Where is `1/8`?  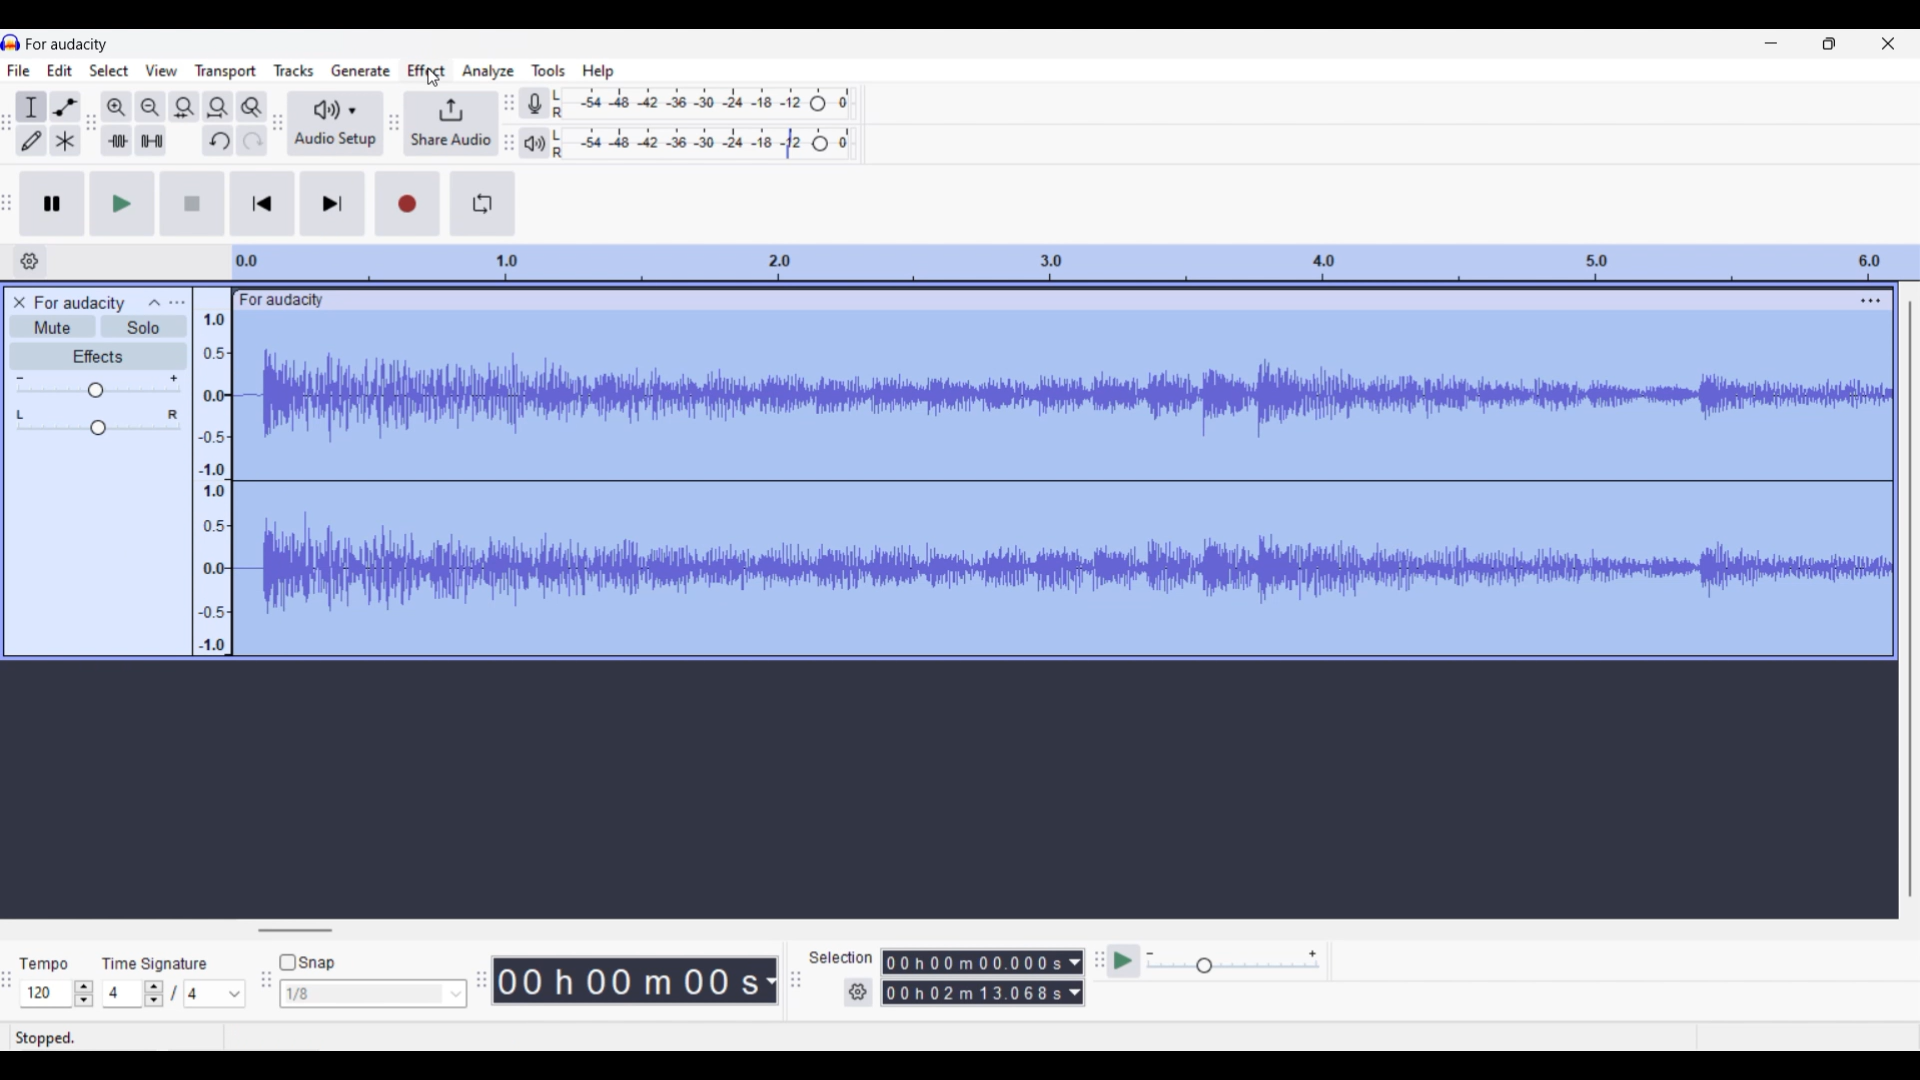 1/8 is located at coordinates (374, 993).